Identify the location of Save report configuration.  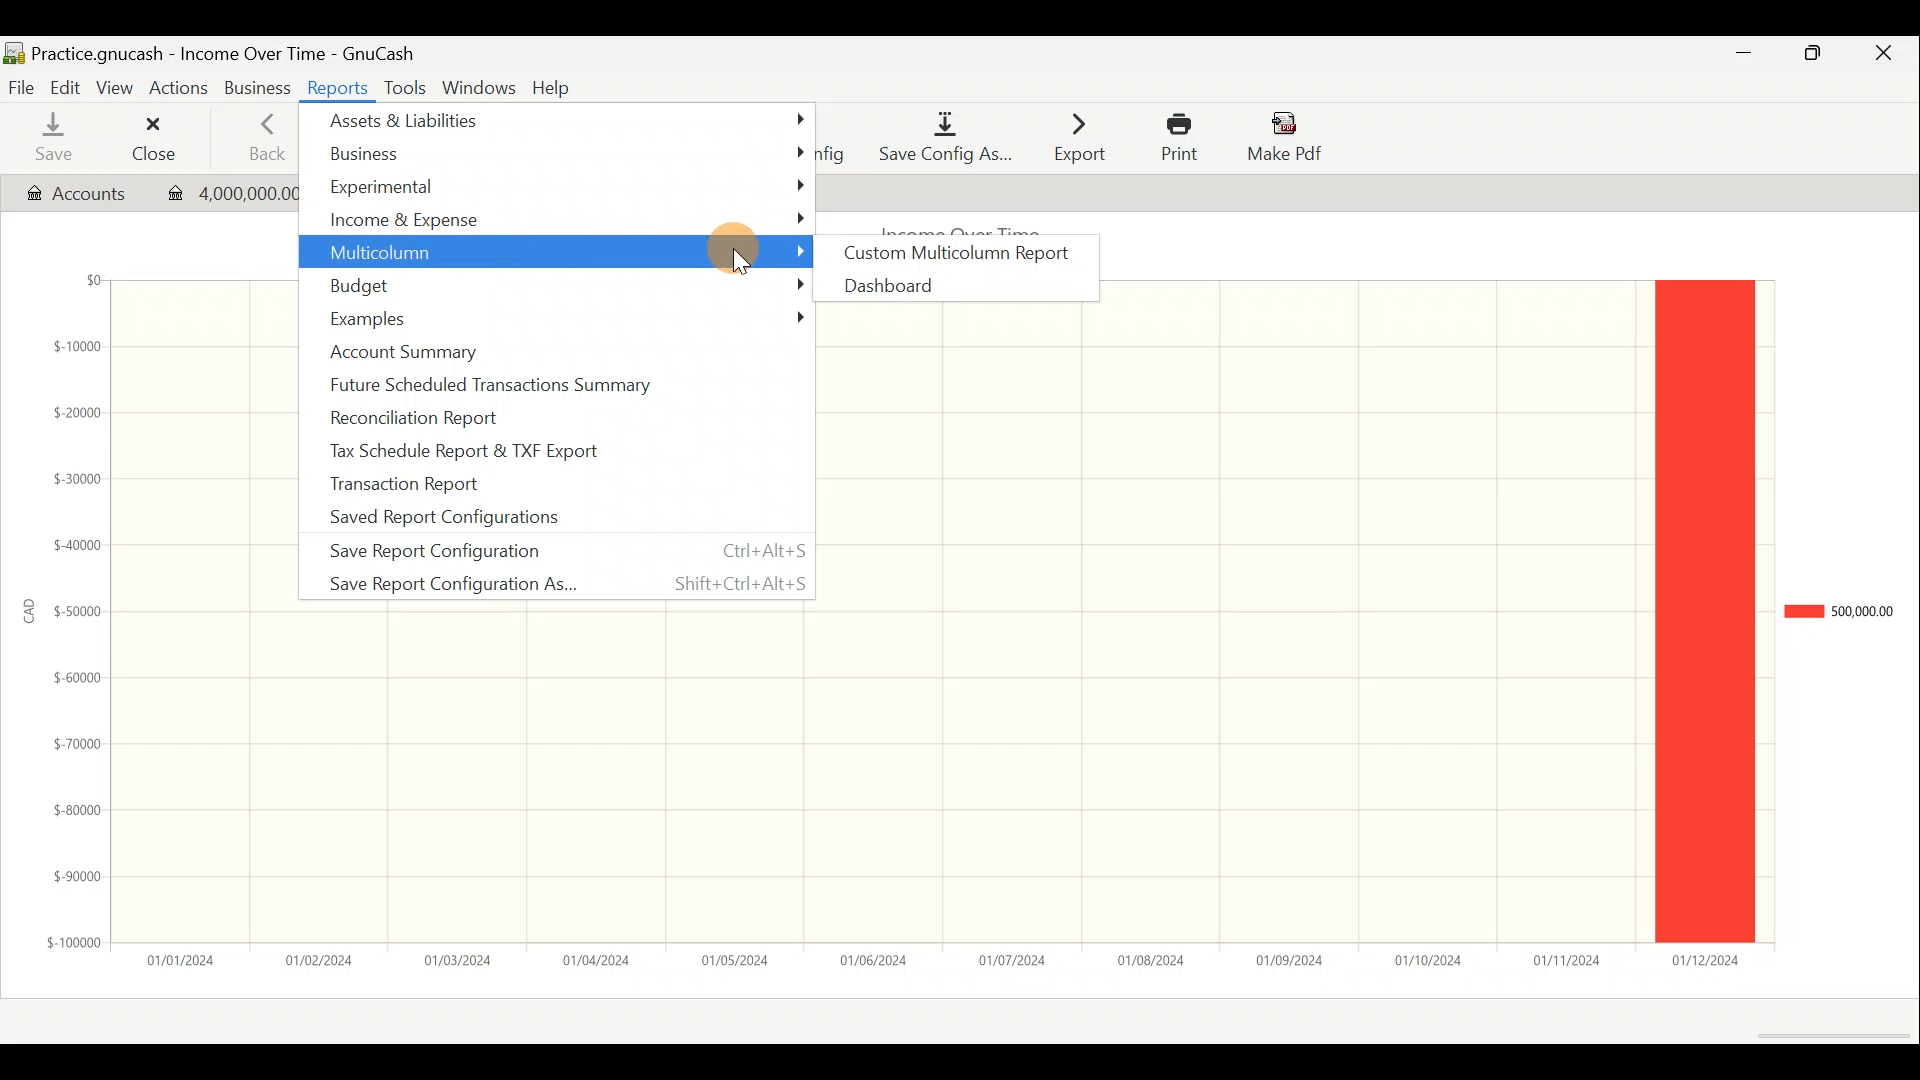
(554, 552).